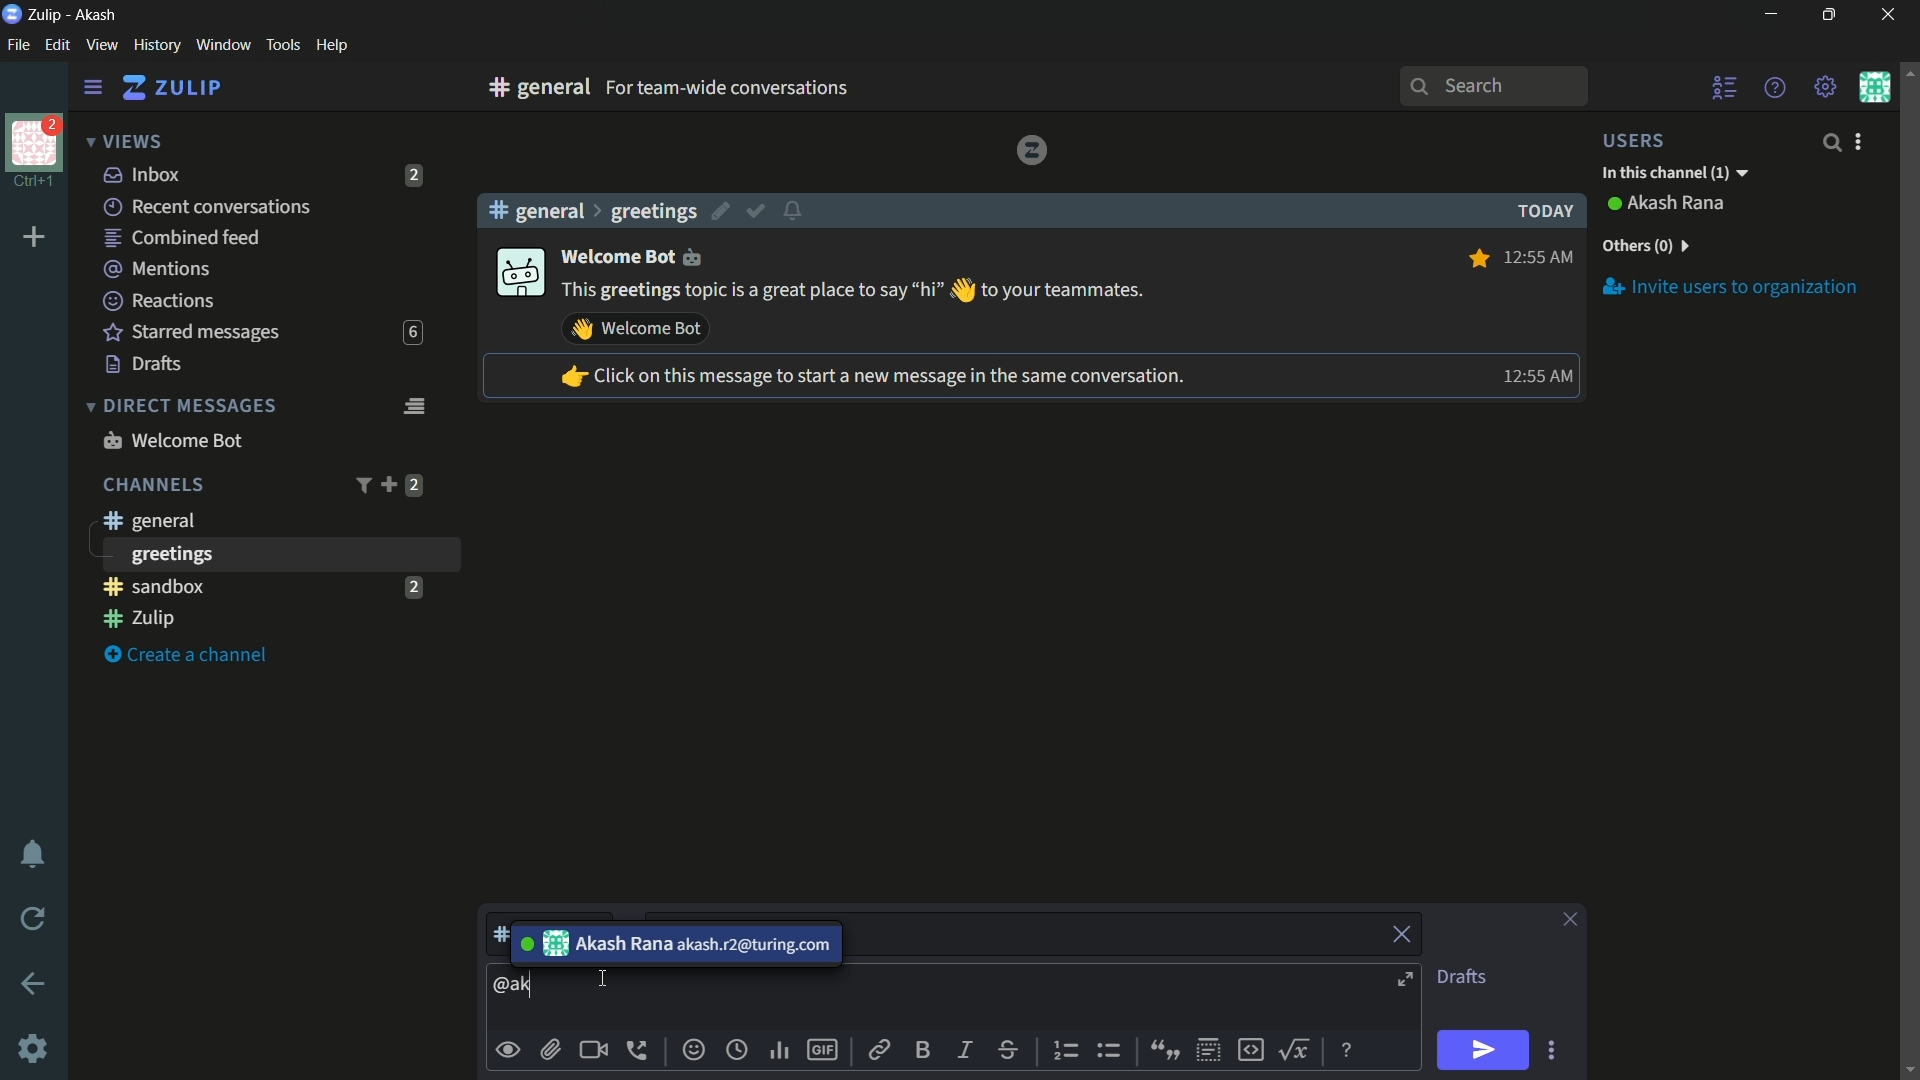 This screenshot has width=1920, height=1080. I want to click on window menu, so click(223, 45).